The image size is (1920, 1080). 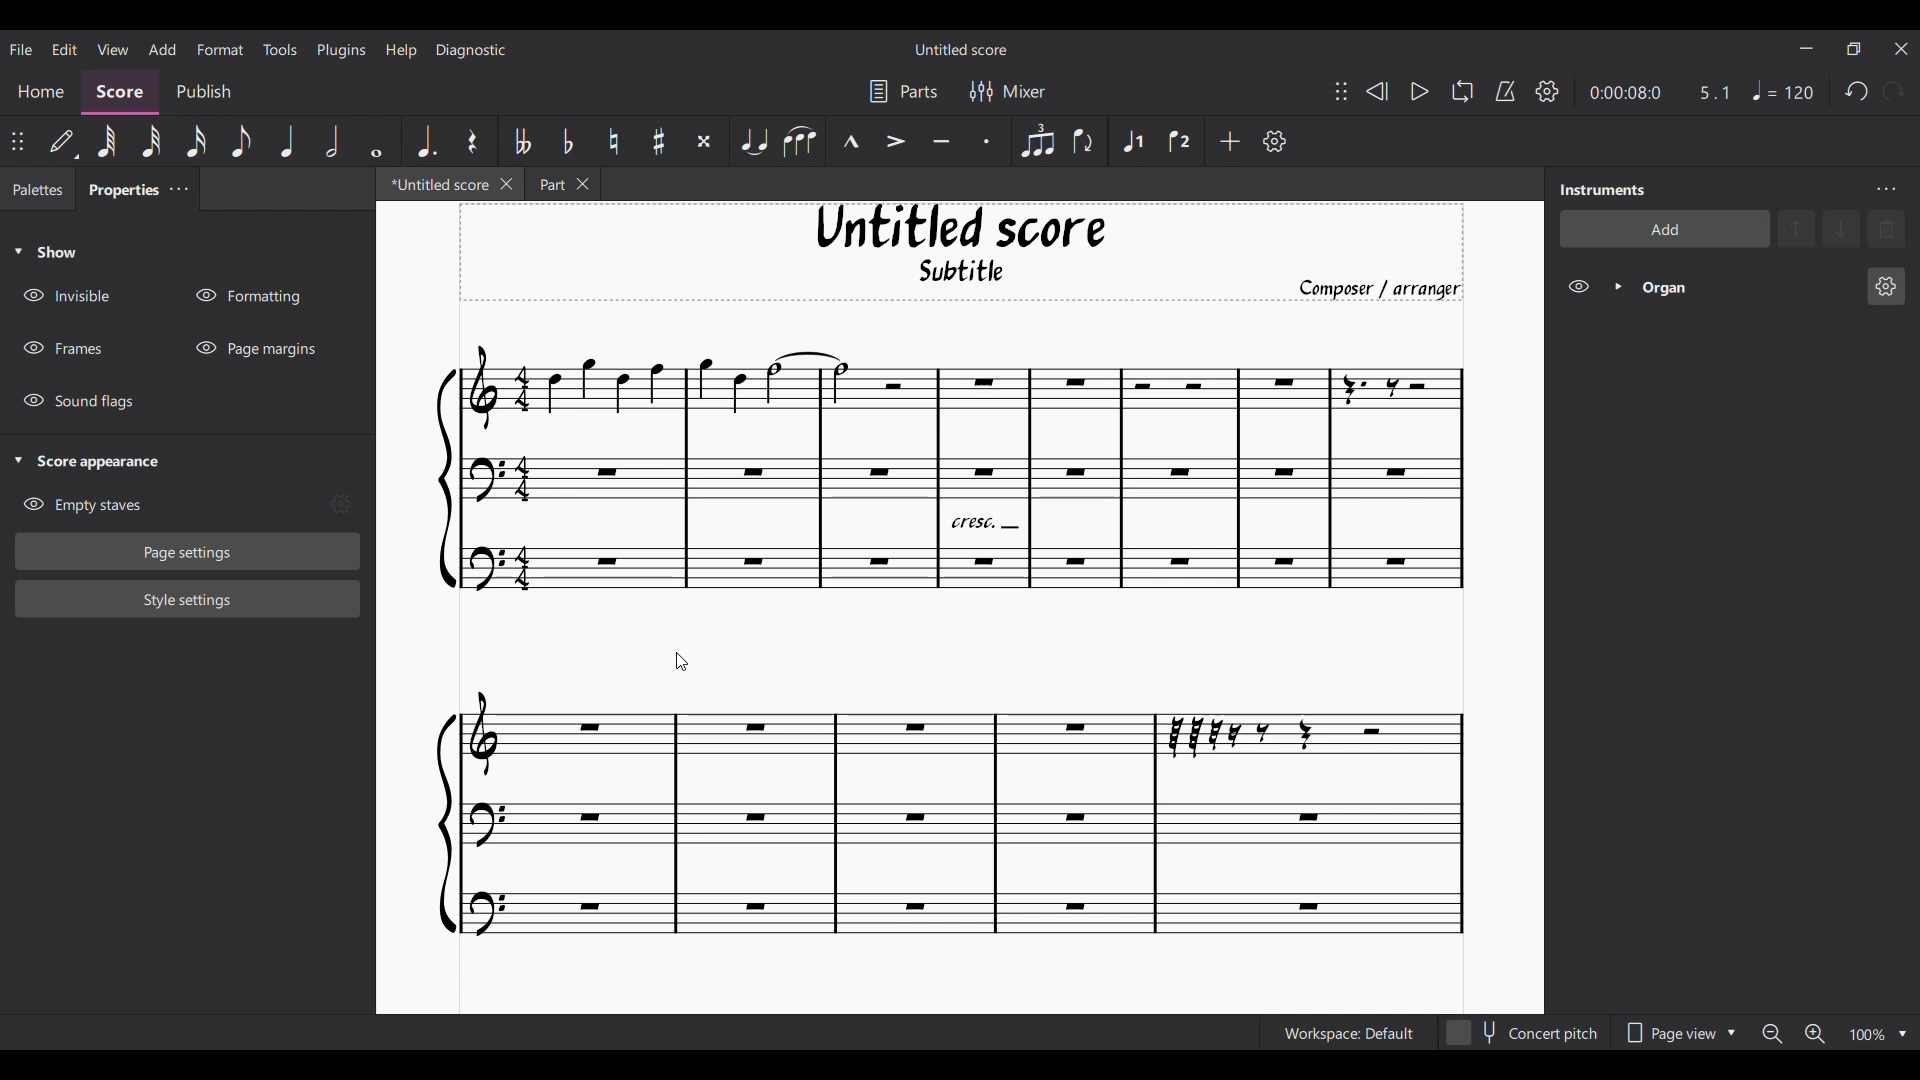 What do you see at coordinates (1902, 49) in the screenshot?
I see `Close interface` at bounding box center [1902, 49].